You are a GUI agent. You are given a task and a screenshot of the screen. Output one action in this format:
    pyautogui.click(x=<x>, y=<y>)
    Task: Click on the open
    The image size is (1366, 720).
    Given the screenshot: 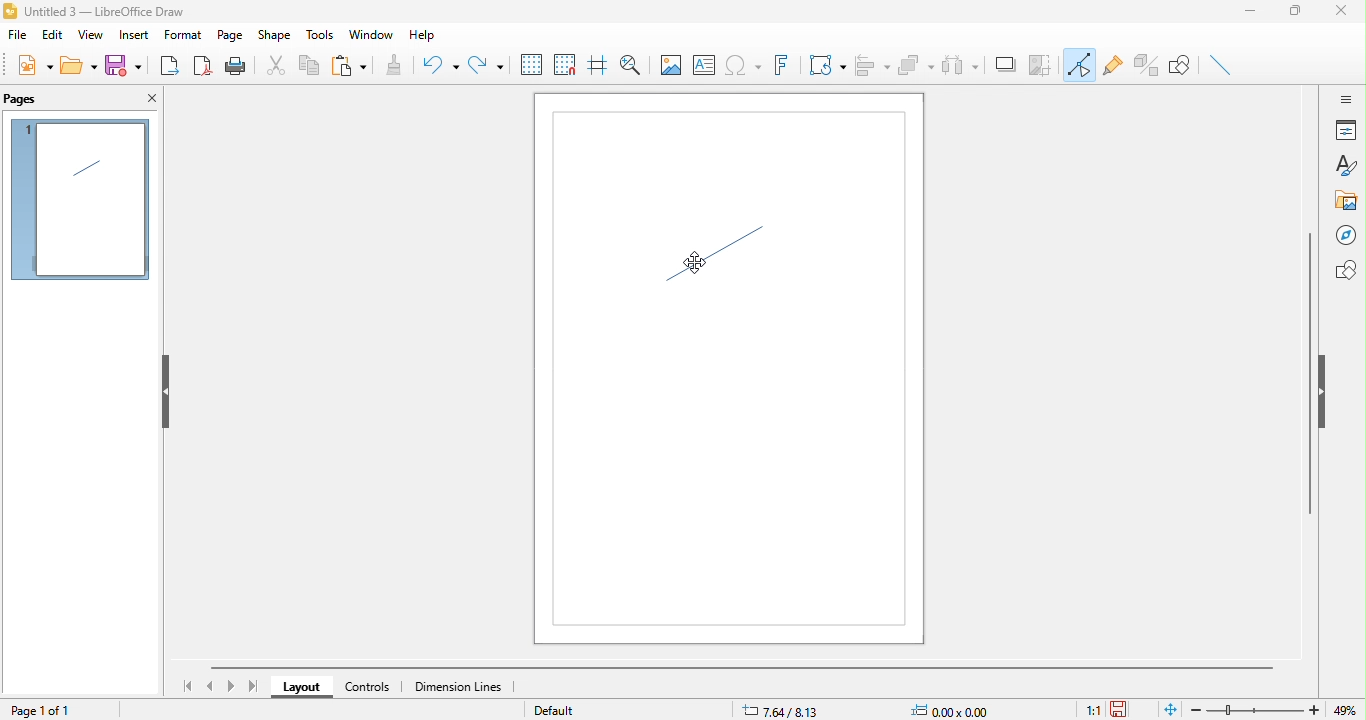 What is the action you would take?
    pyautogui.click(x=80, y=65)
    